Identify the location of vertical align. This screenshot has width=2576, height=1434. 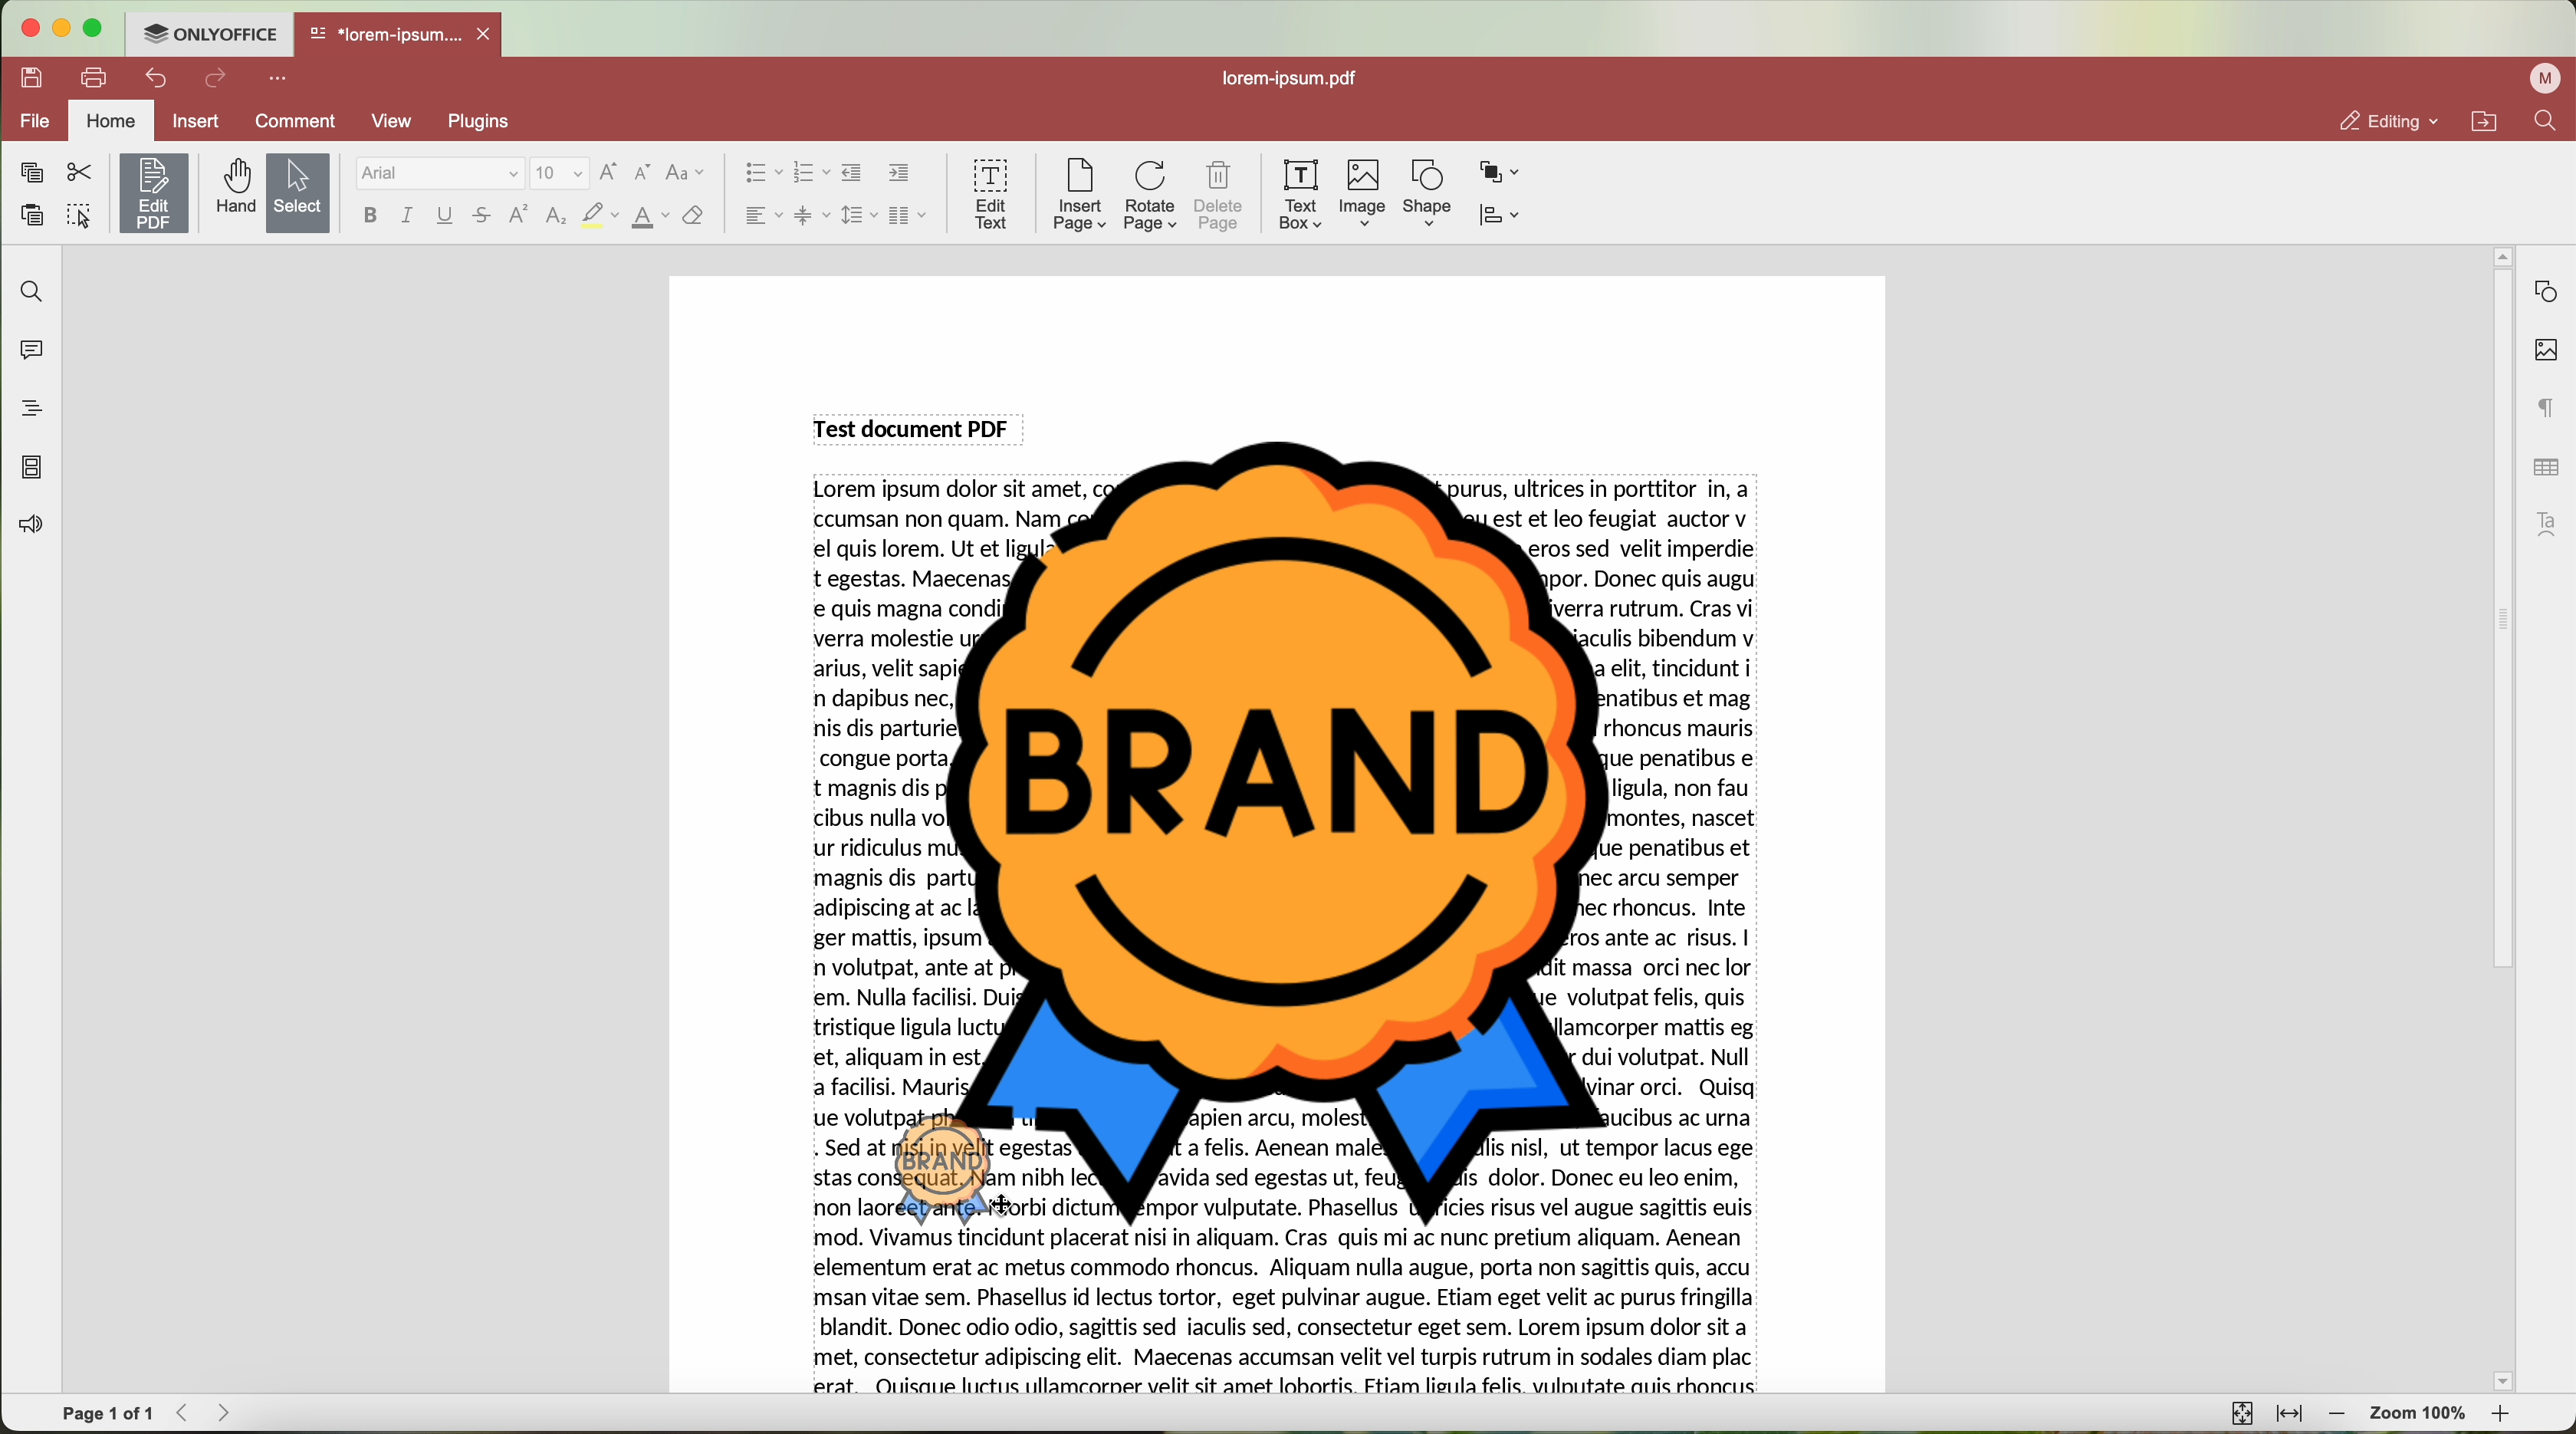
(811, 215).